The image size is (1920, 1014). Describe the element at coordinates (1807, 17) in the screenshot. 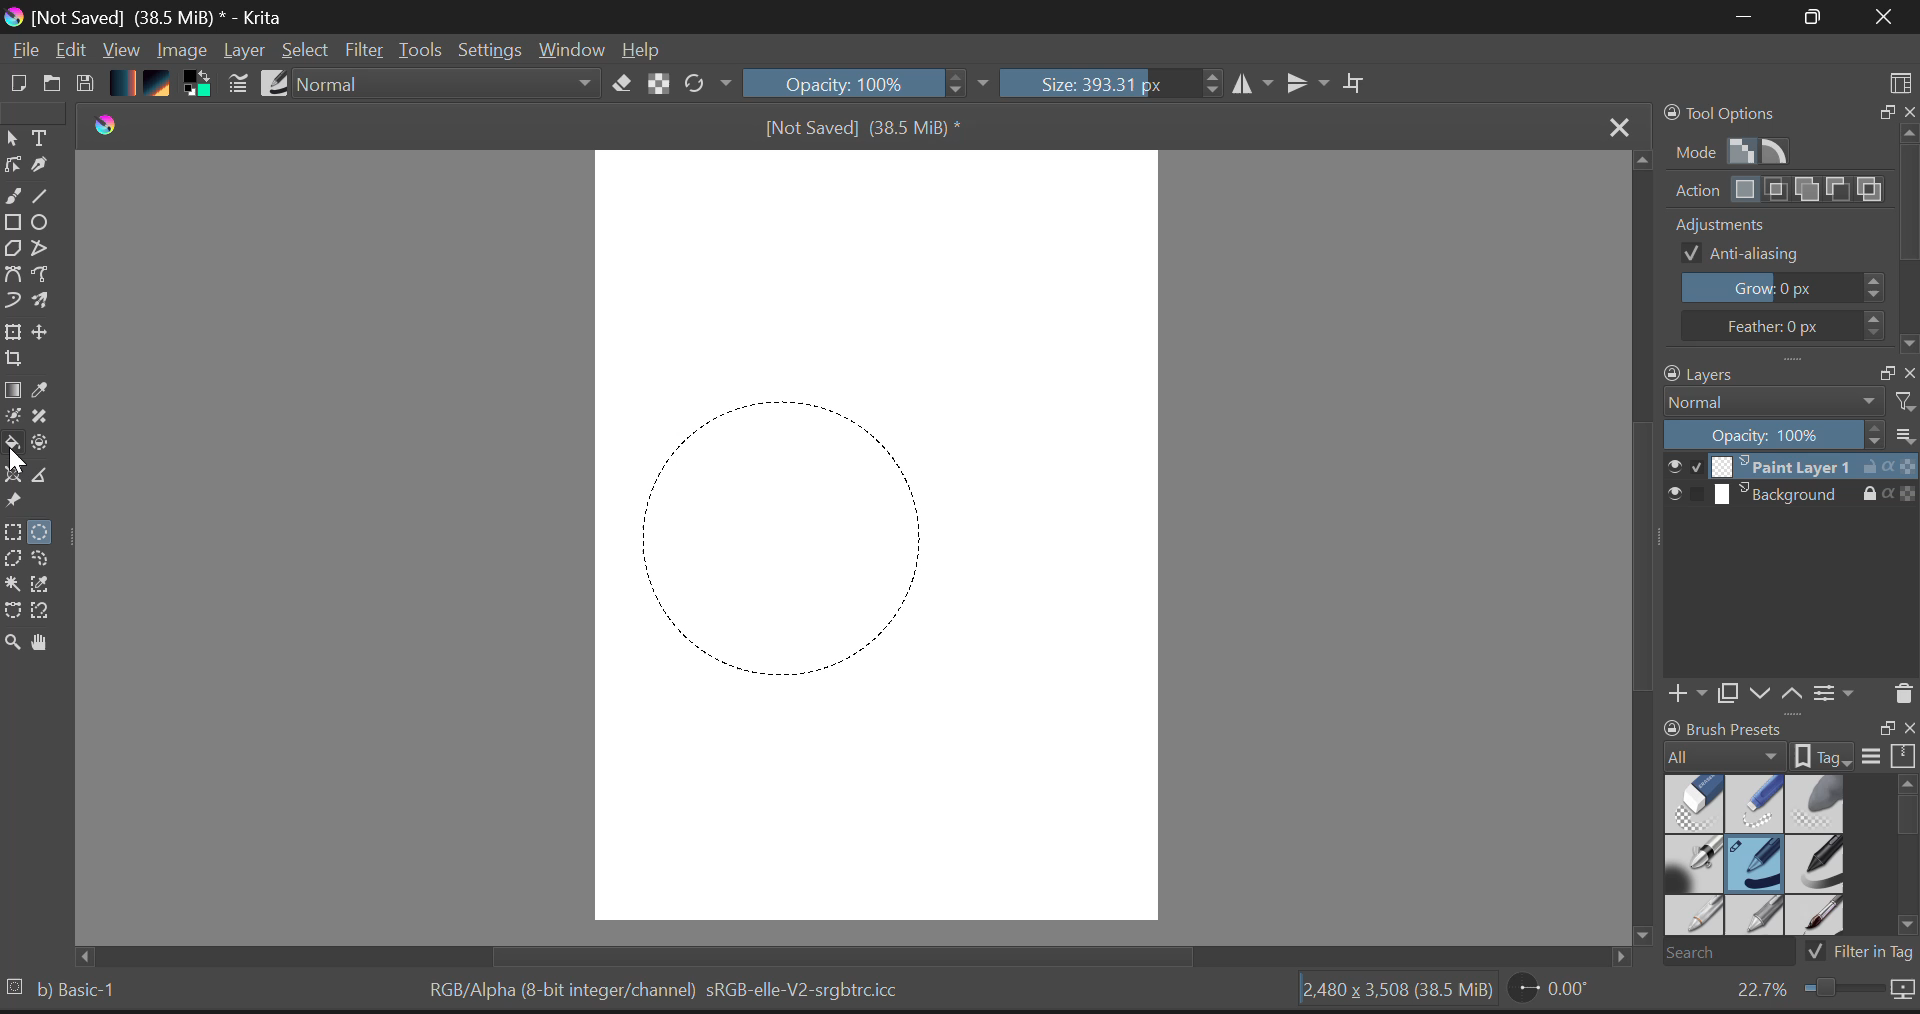

I see `Minimize` at that location.